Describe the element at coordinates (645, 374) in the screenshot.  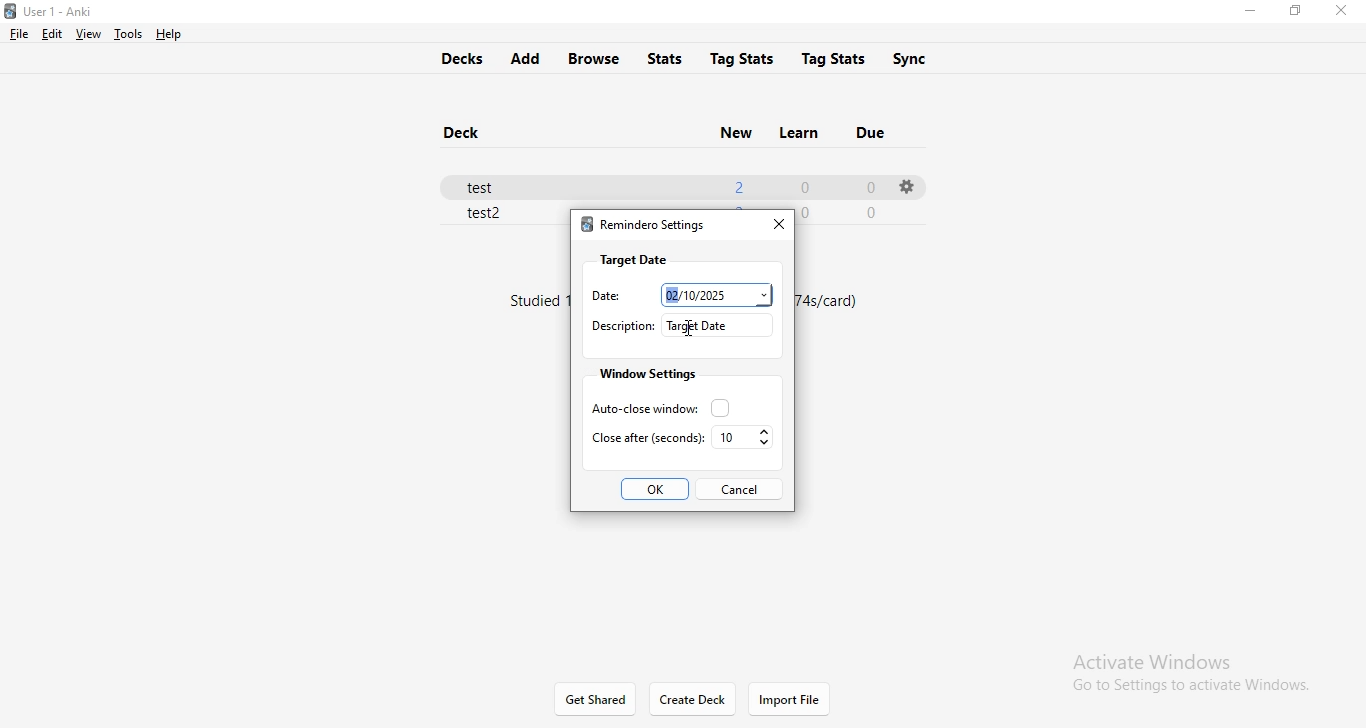
I see `window settings` at that location.